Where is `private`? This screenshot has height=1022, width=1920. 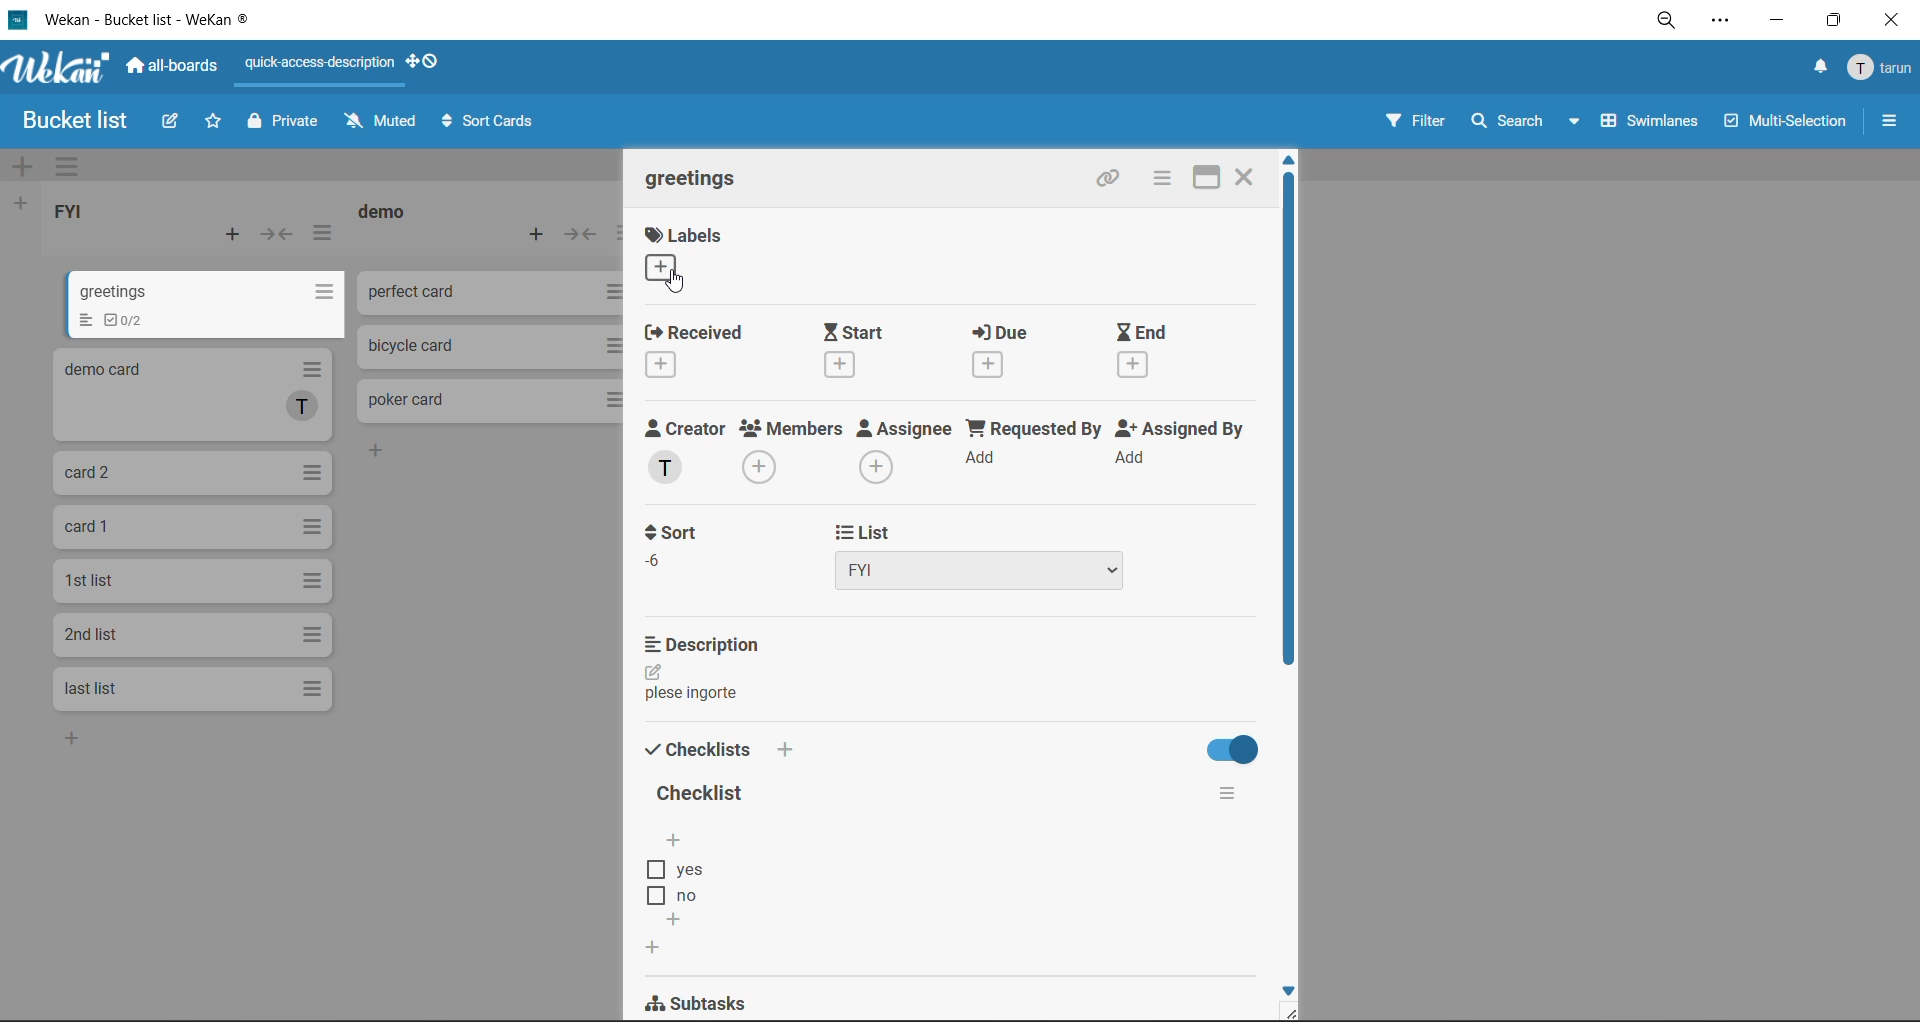
private is located at coordinates (282, 126).